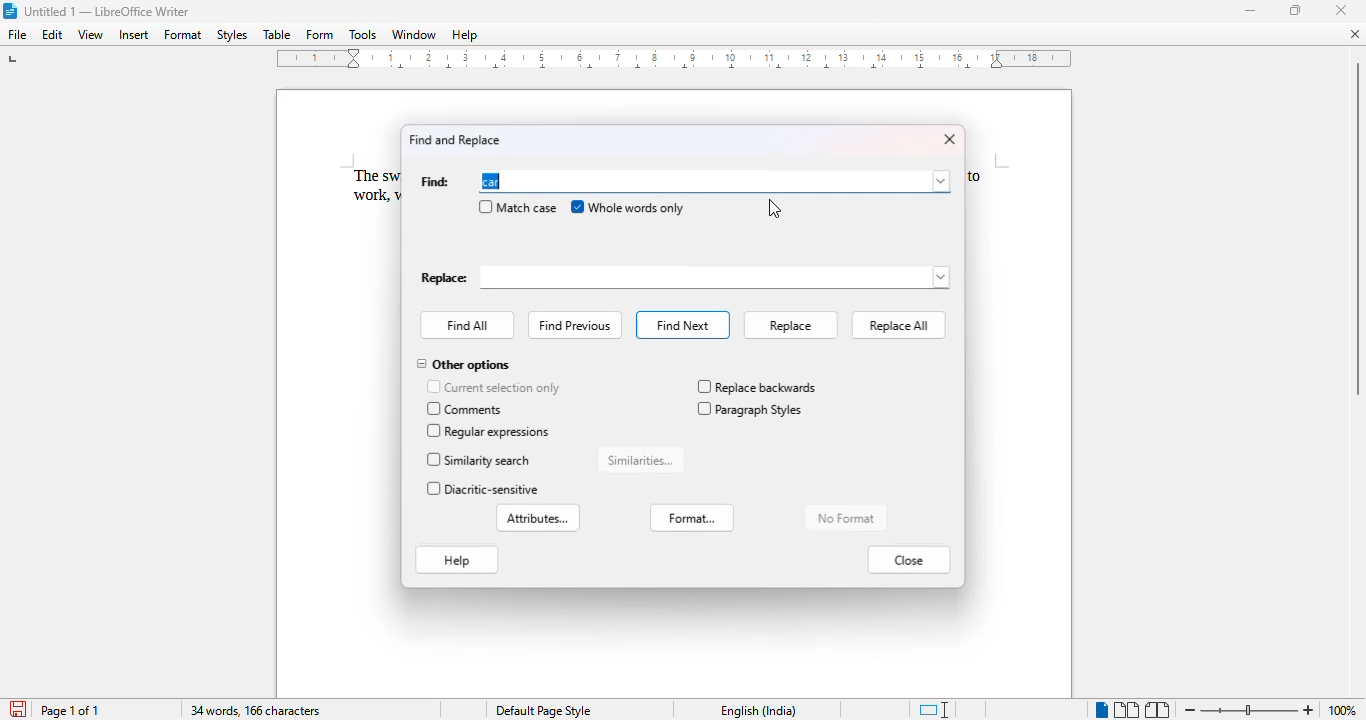 The image size is (1366, 720). I want to click on to, so click(974, 176).